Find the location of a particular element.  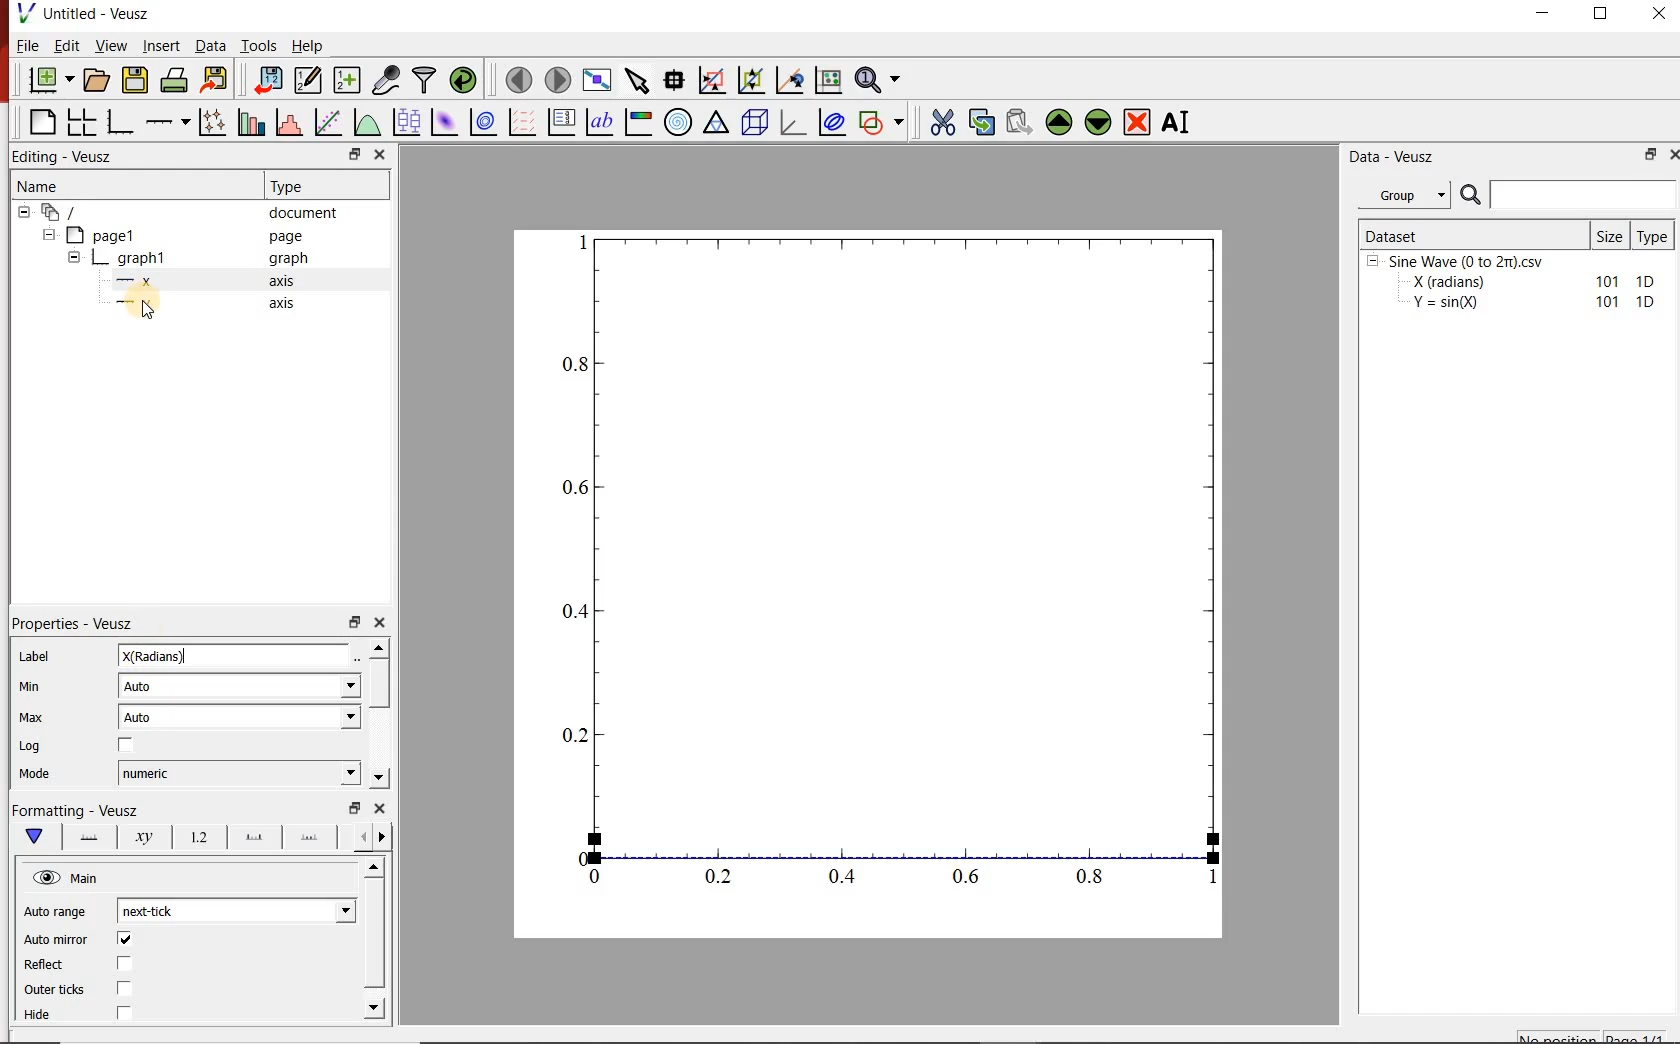

text label is located at coordinates (600, 122).